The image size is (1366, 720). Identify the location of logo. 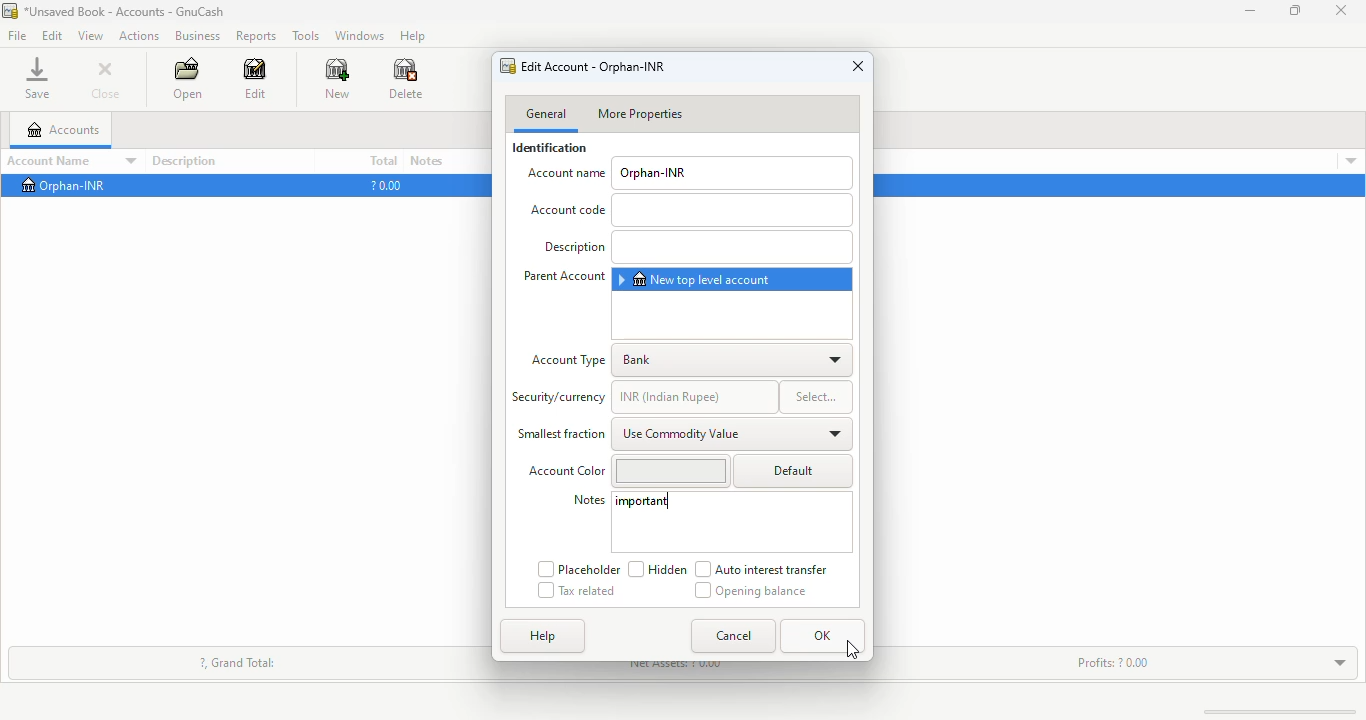
(507, 66).